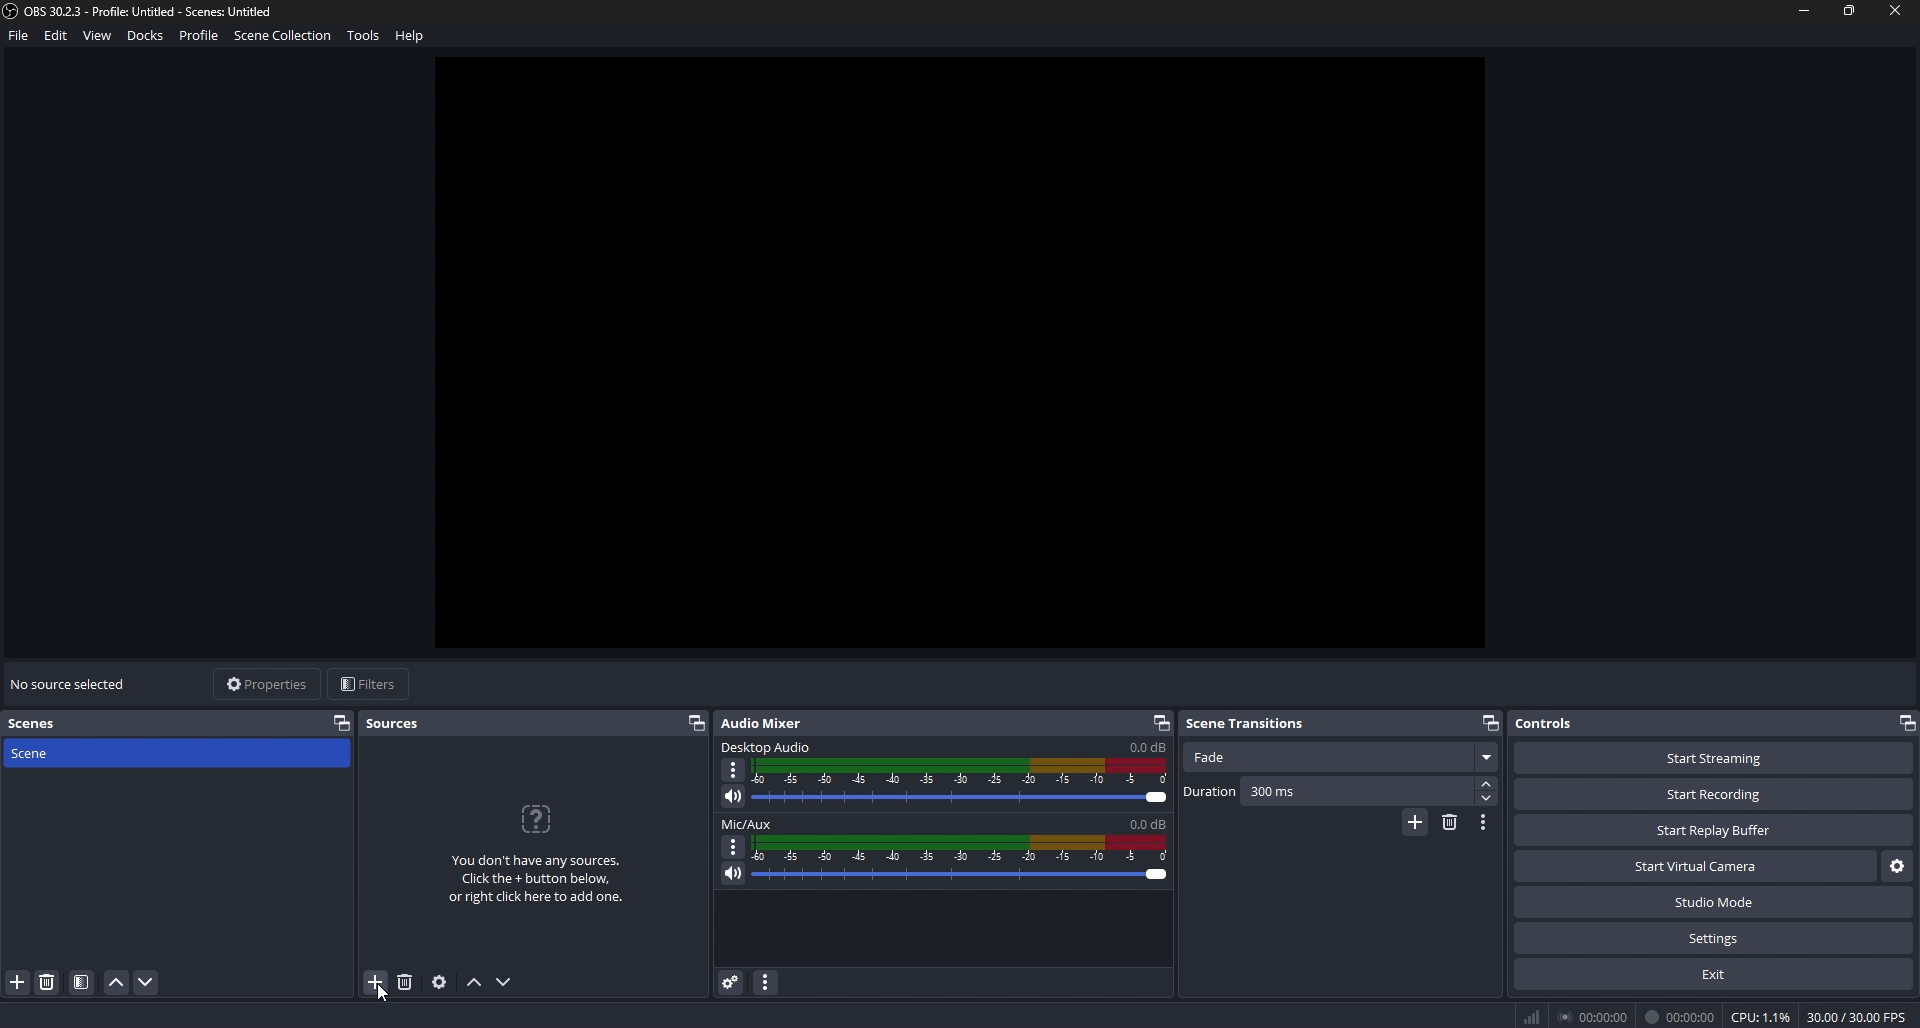 The image size is (1920, 1028). I want to click on help, so click(410, 36).